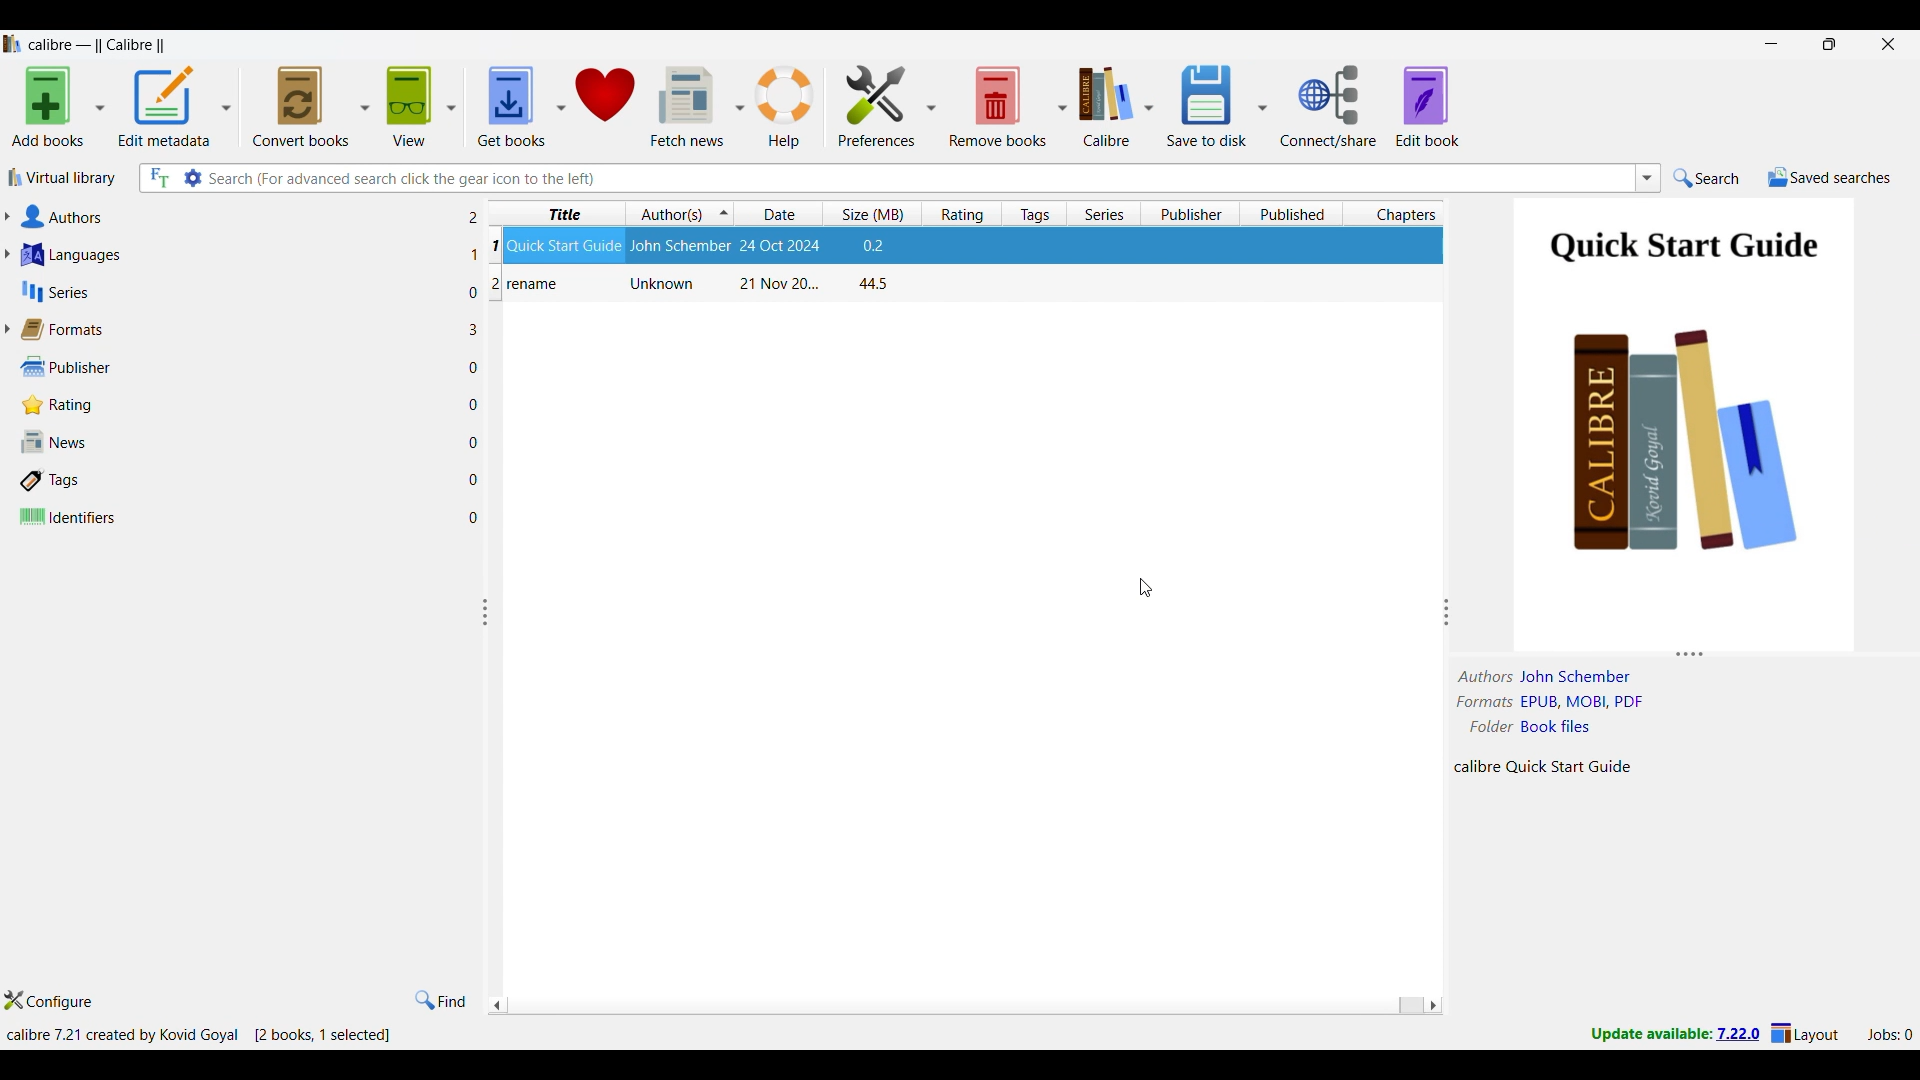 This screenshot has height=1080, width=1920. I want to click on Current details of software, so click(122, 1035).